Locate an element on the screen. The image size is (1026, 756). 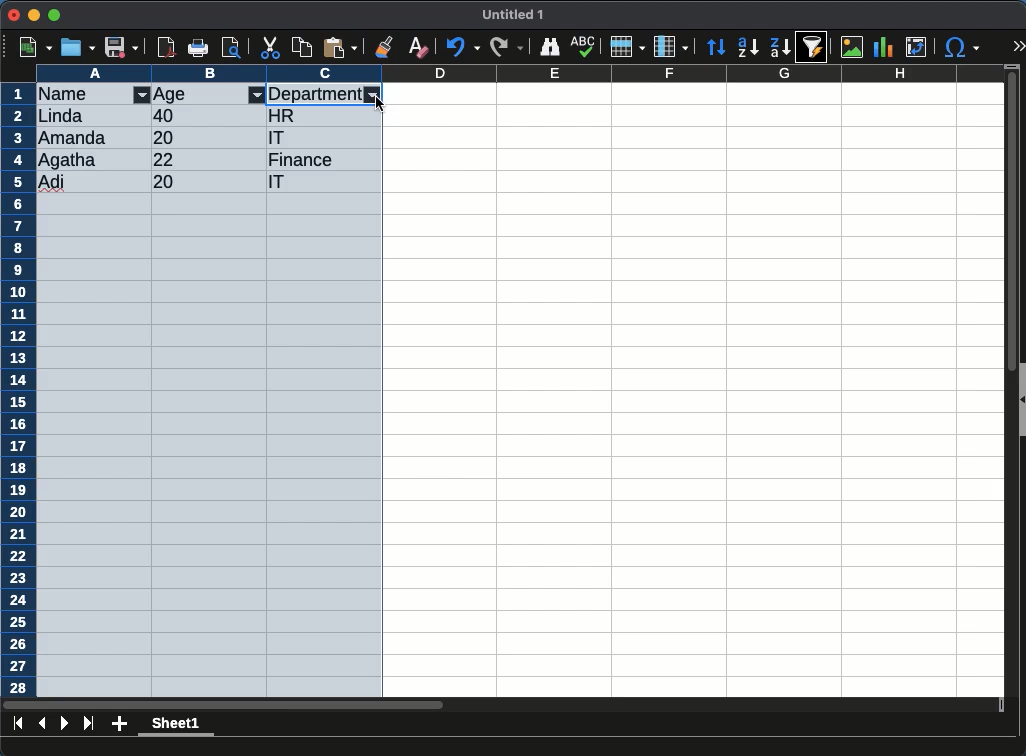
name is located at coordinates (73, 93).